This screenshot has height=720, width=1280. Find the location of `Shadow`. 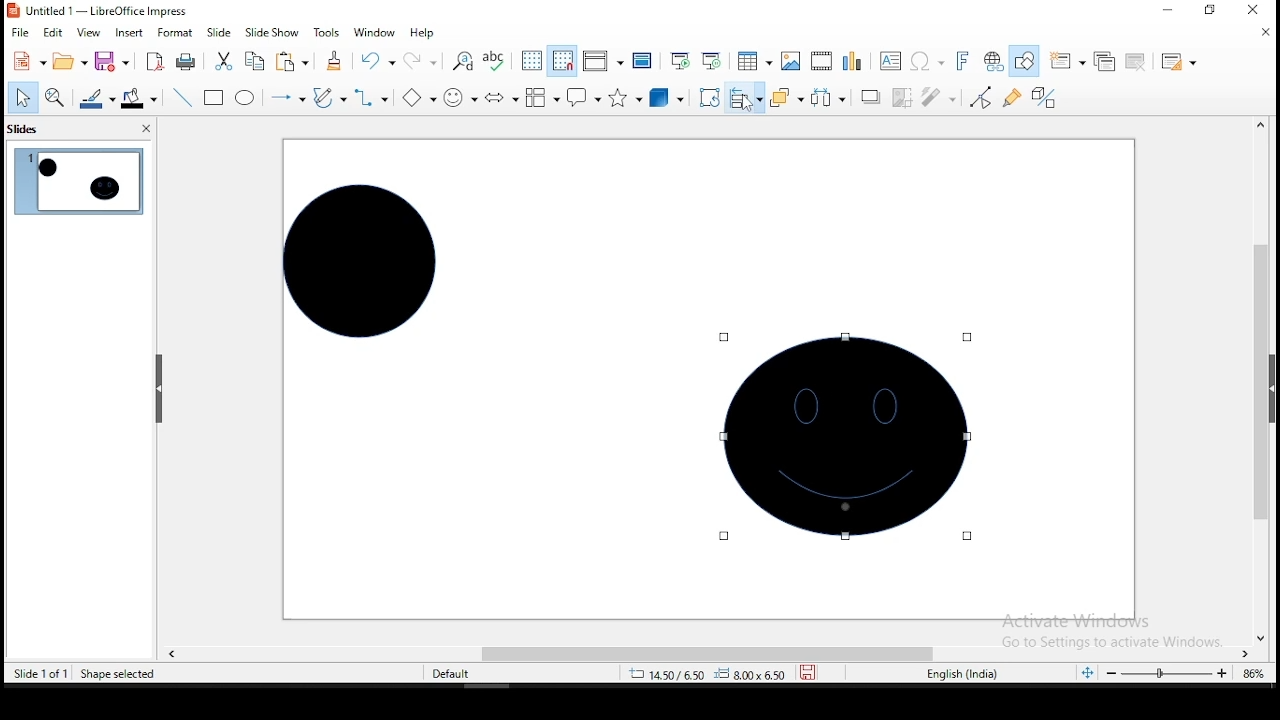

Shadow is located at coordinates (869, 97).